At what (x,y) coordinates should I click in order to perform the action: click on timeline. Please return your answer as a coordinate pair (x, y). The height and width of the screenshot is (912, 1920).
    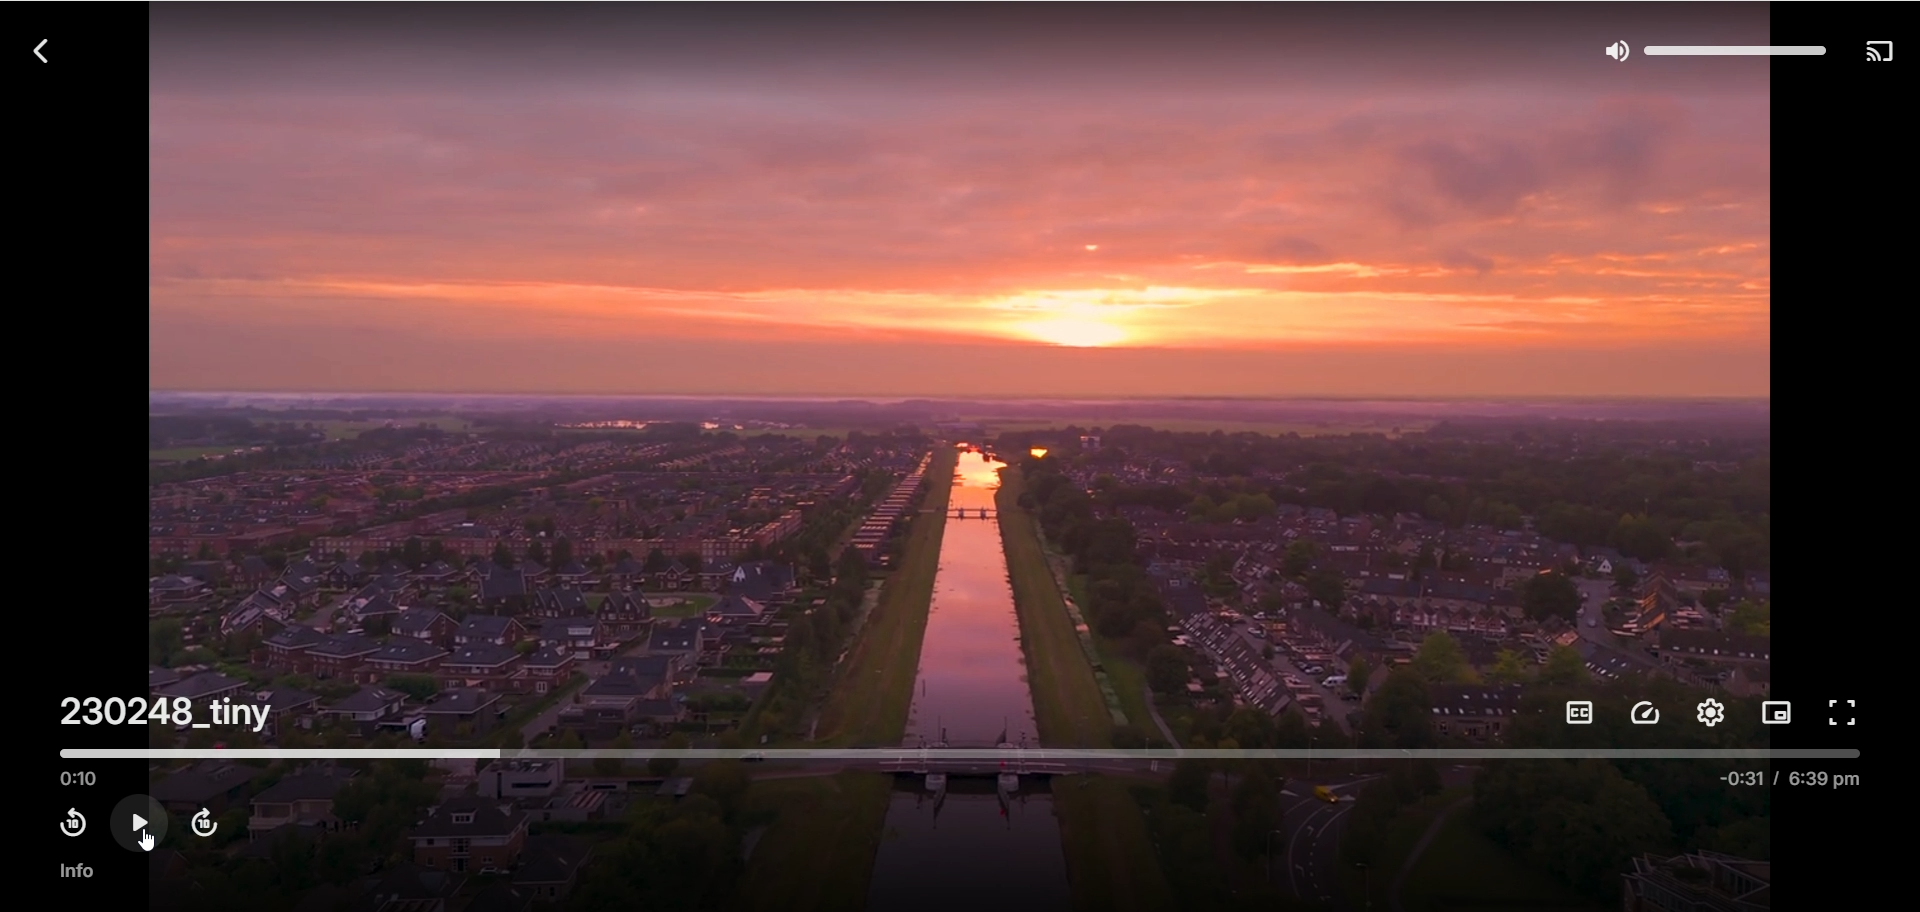
    Looking at the image, I should click on (962, 752).